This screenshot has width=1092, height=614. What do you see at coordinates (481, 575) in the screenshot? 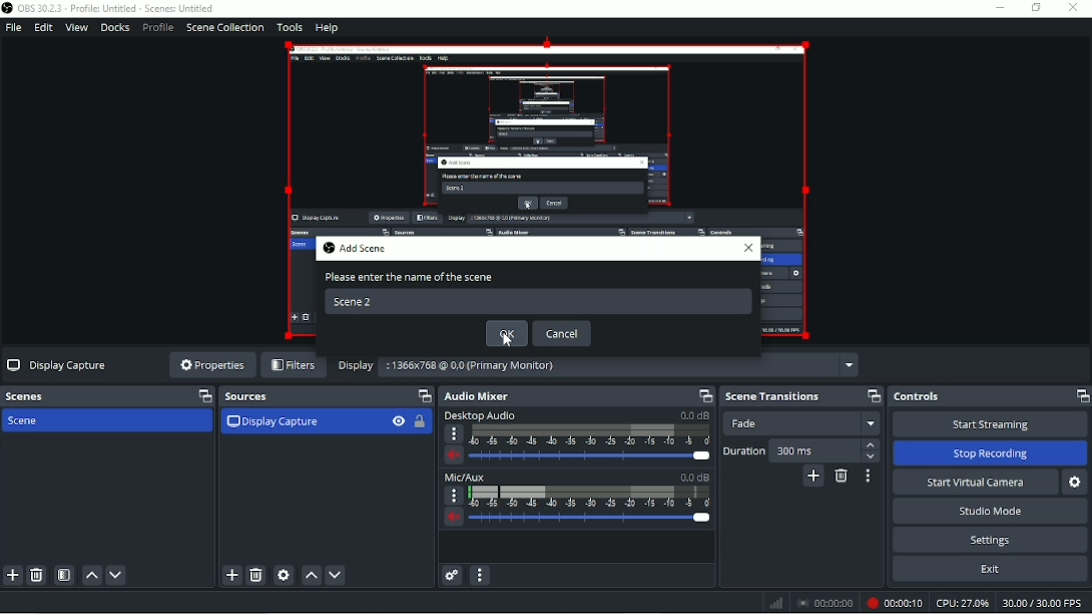
I see `Audio mixer menu` at bounding box center [481, 575].